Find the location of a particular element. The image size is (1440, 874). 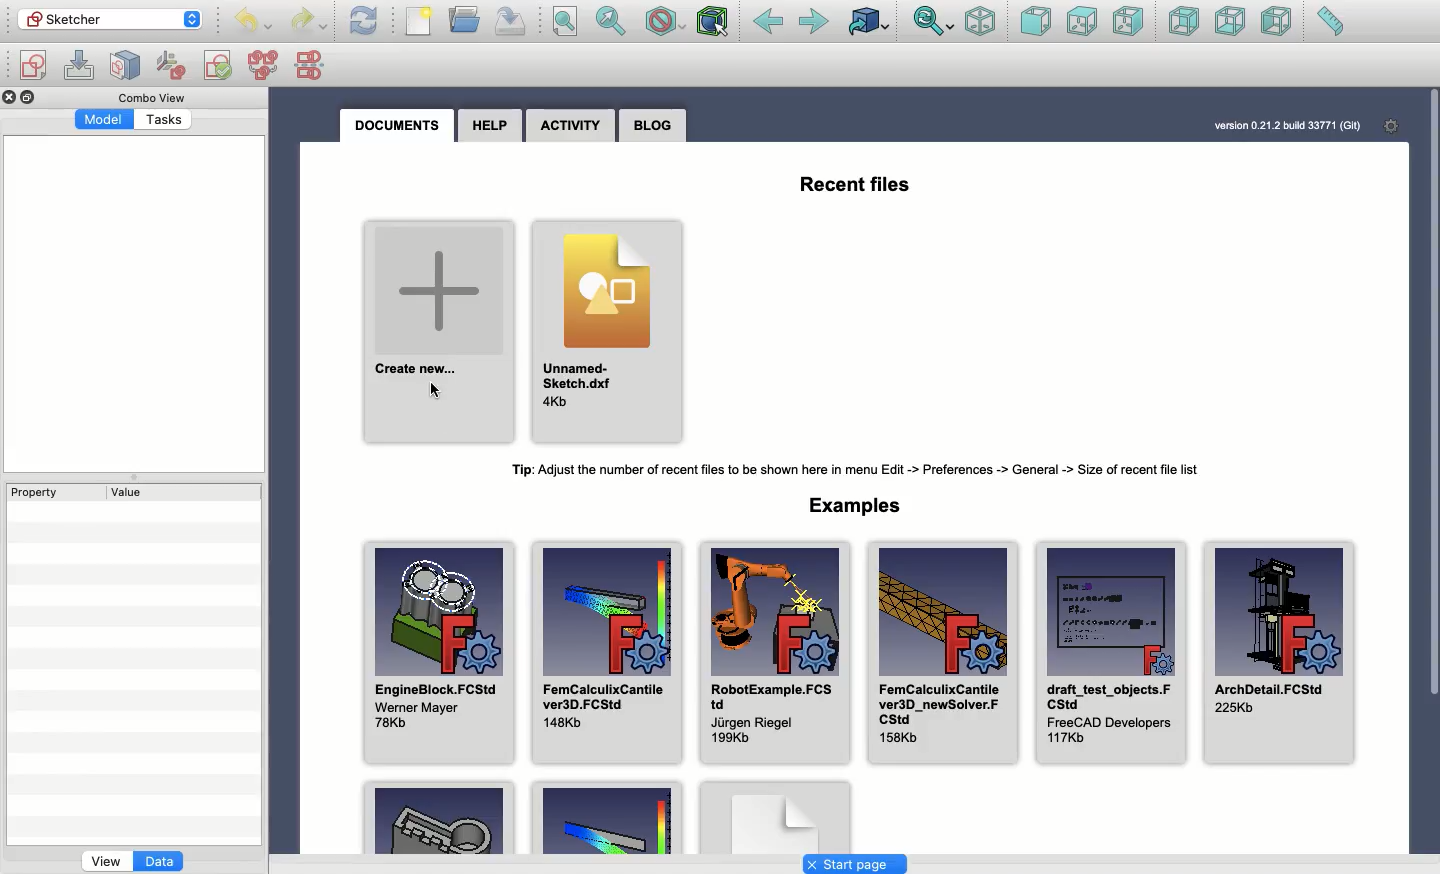

Back is located at coordinates (770, 23).